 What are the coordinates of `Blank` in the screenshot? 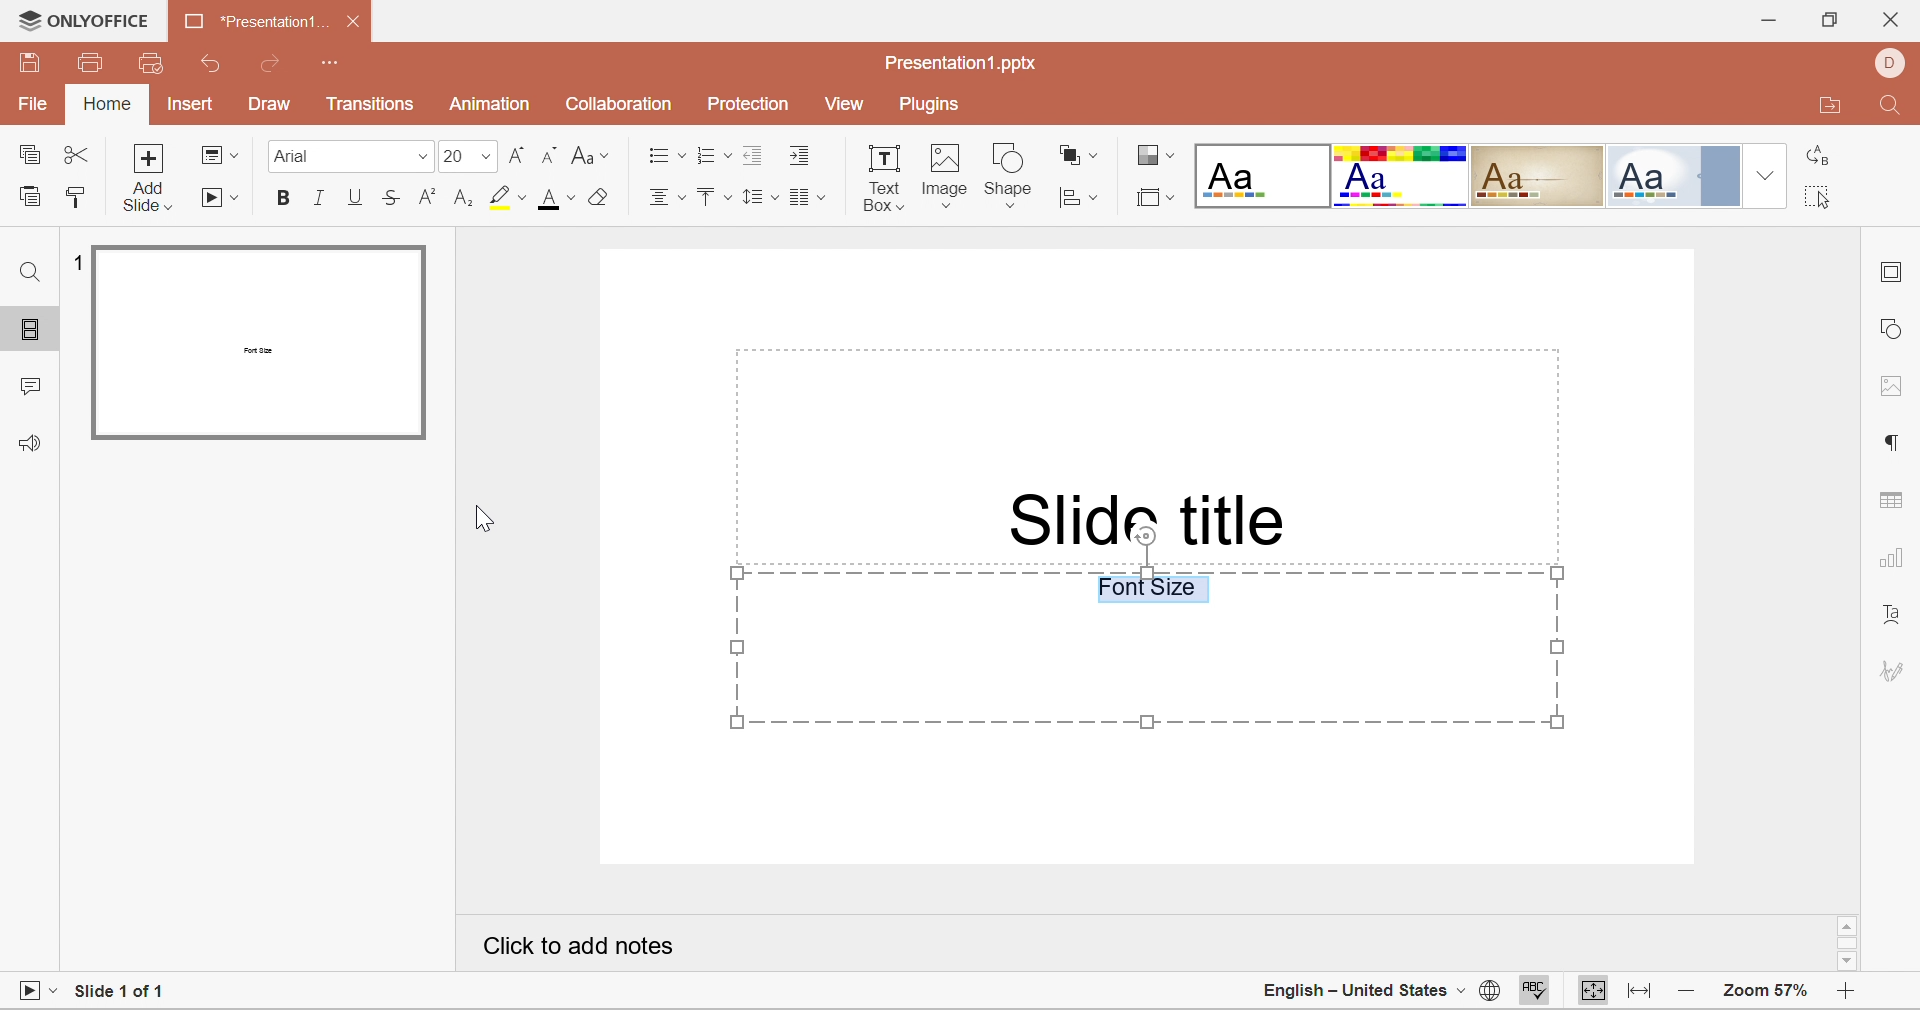 It's located at (1261, 175).